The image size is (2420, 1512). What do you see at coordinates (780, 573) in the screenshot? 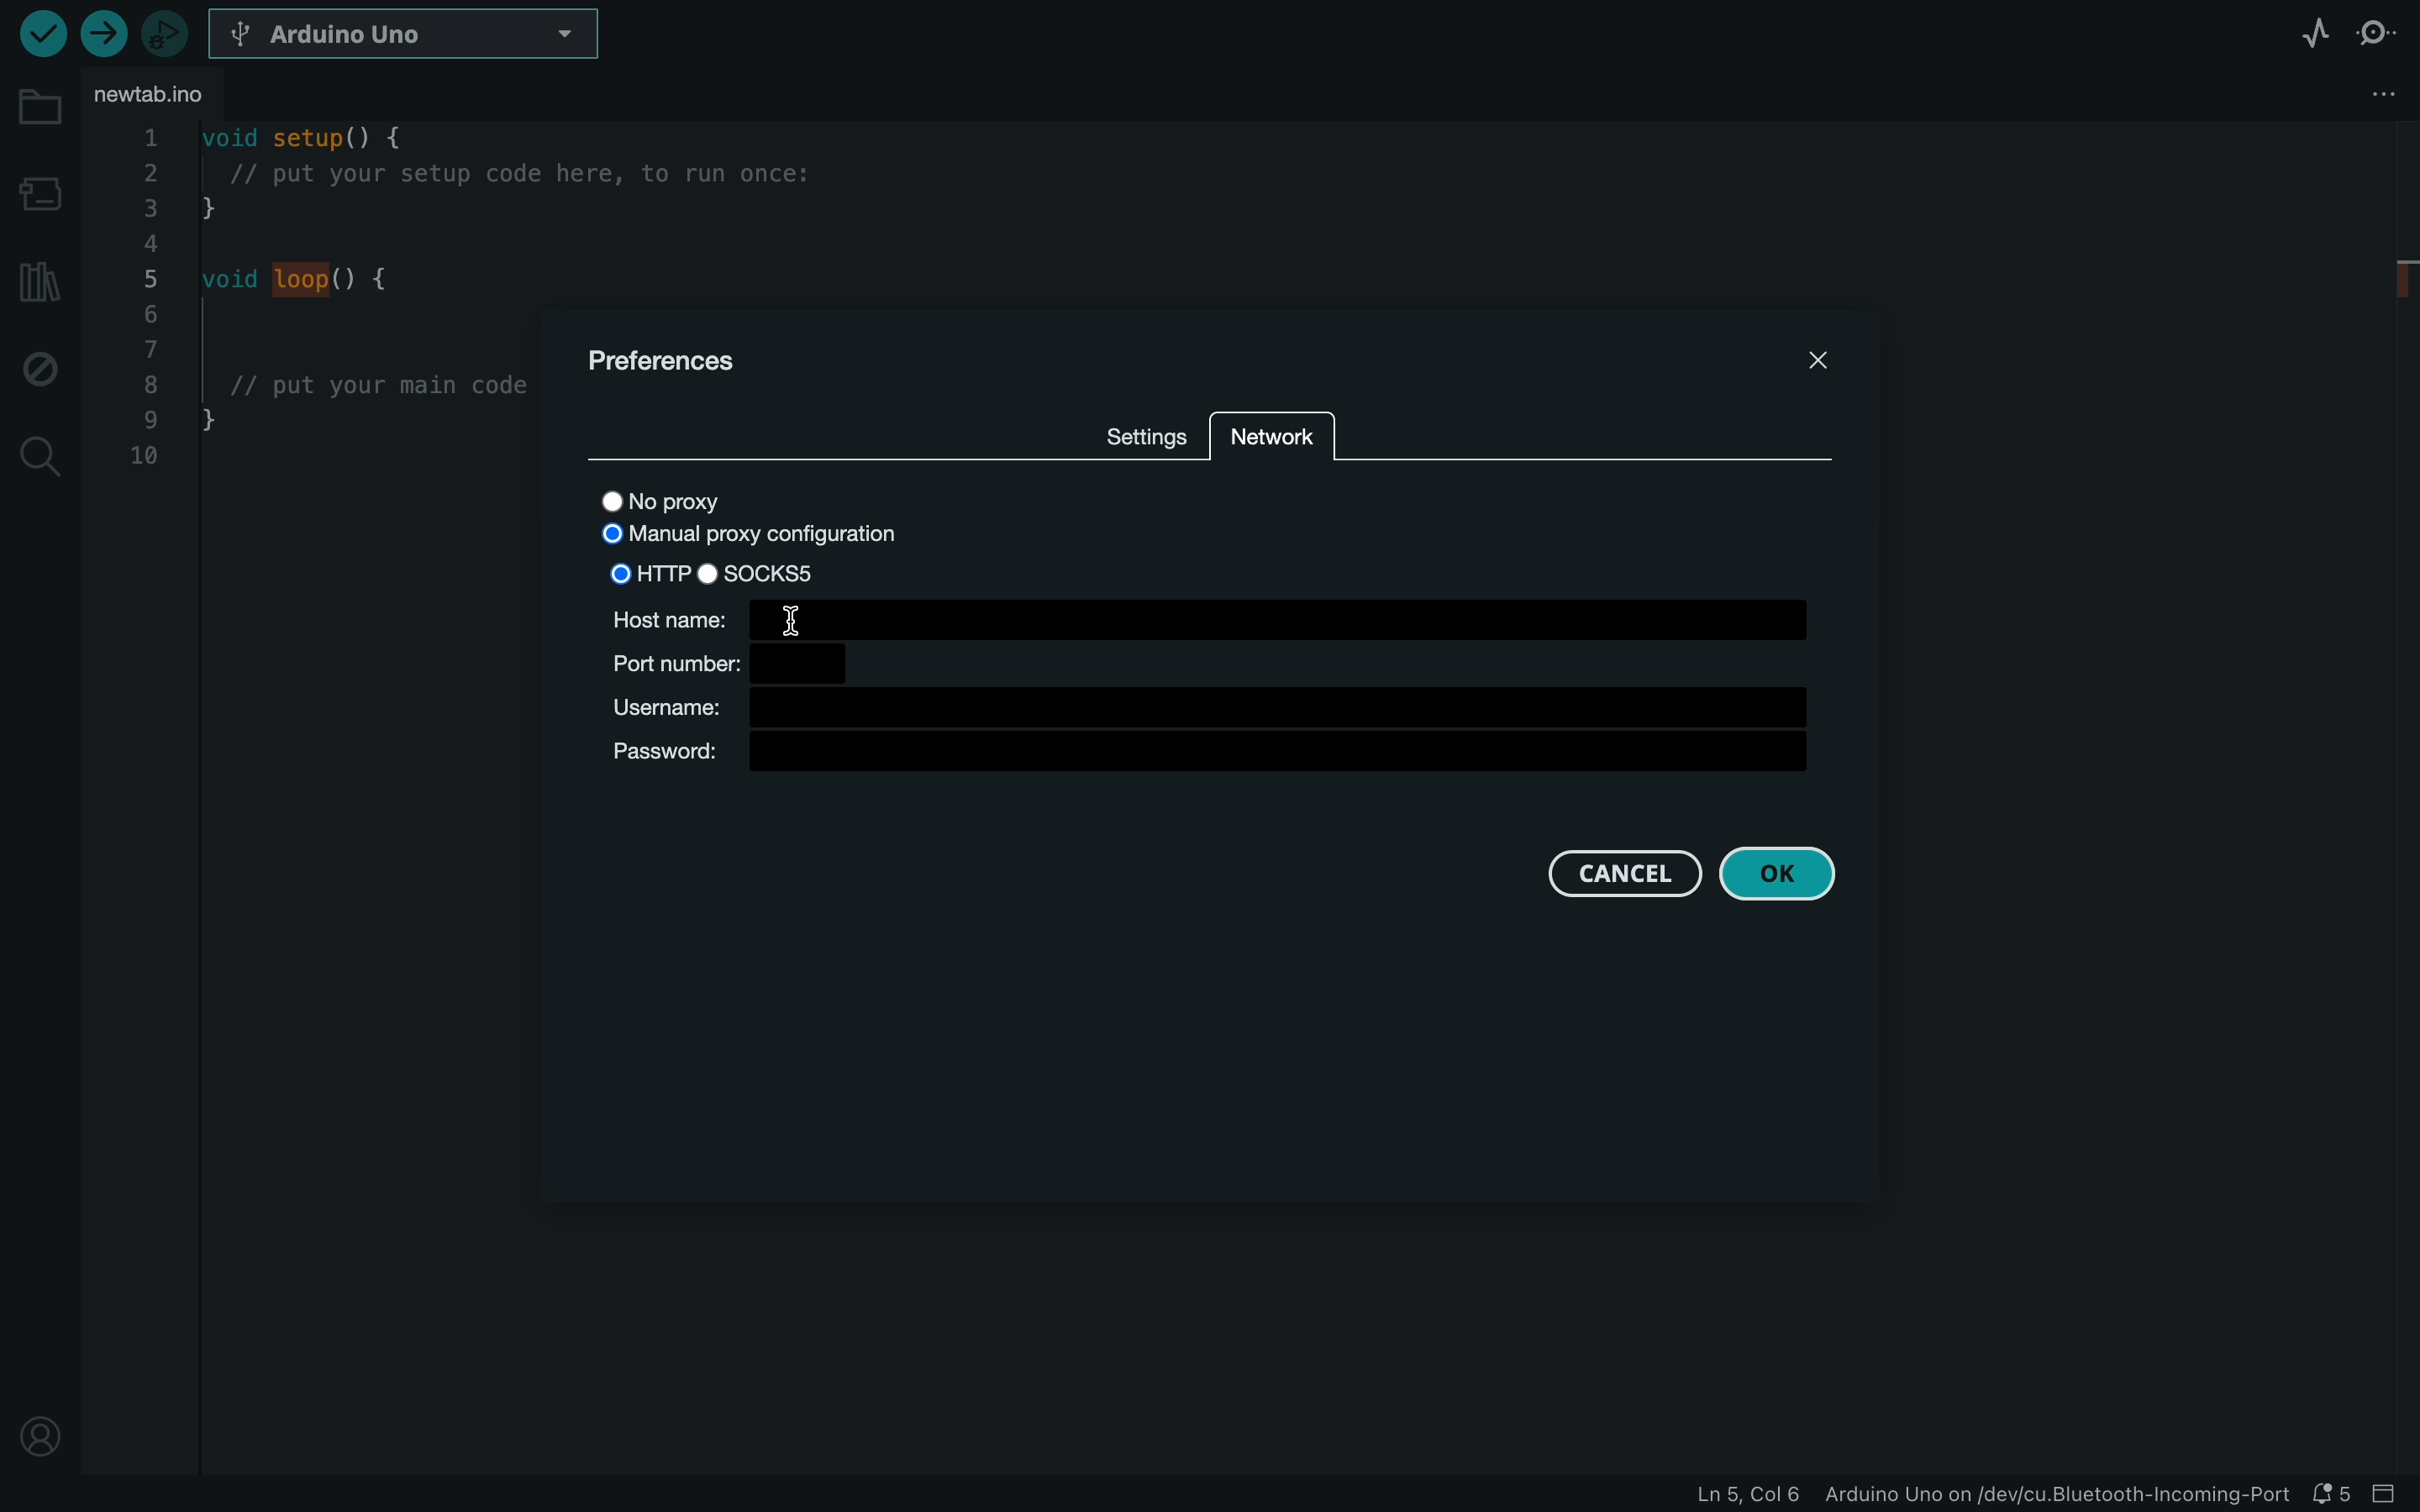
I see `SOCKS5` at bounding box center [780, 573].